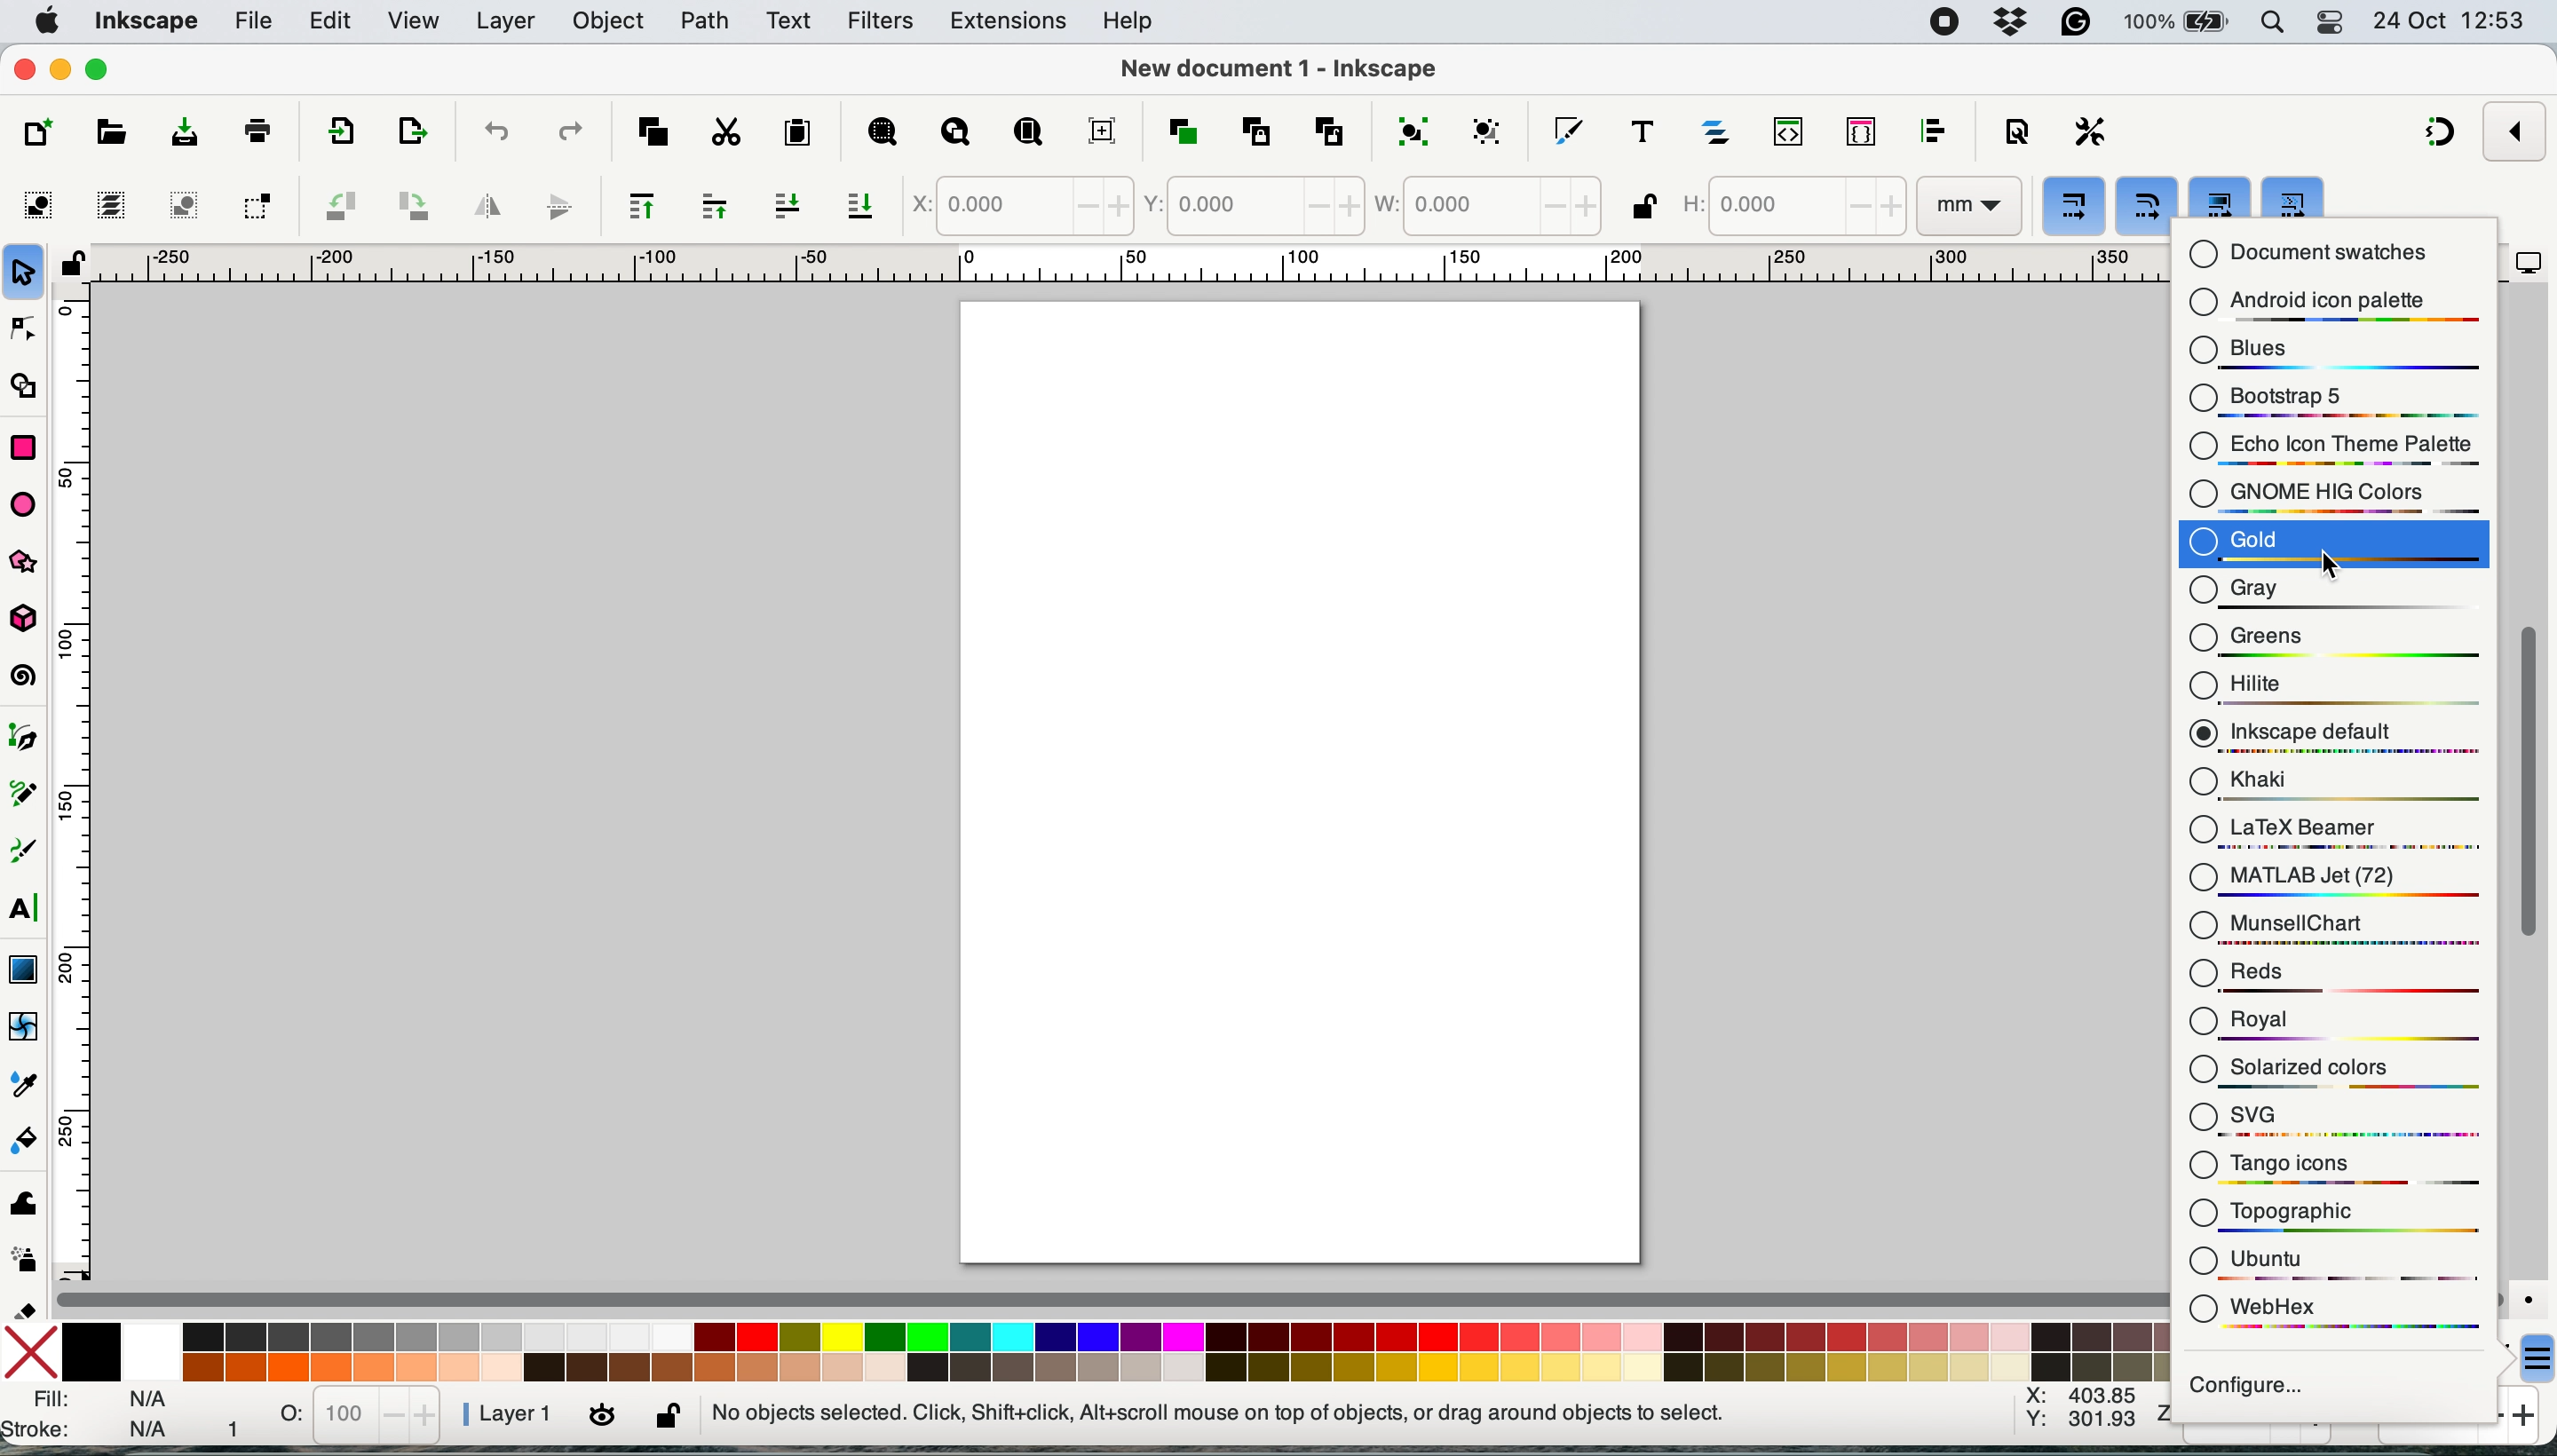 The height and width of the screenshot is (1456, 2557). What do you see at coordinates (1103, 127) in the screenshot?
I see `zoom center page` at bounding box center [1103, 127].